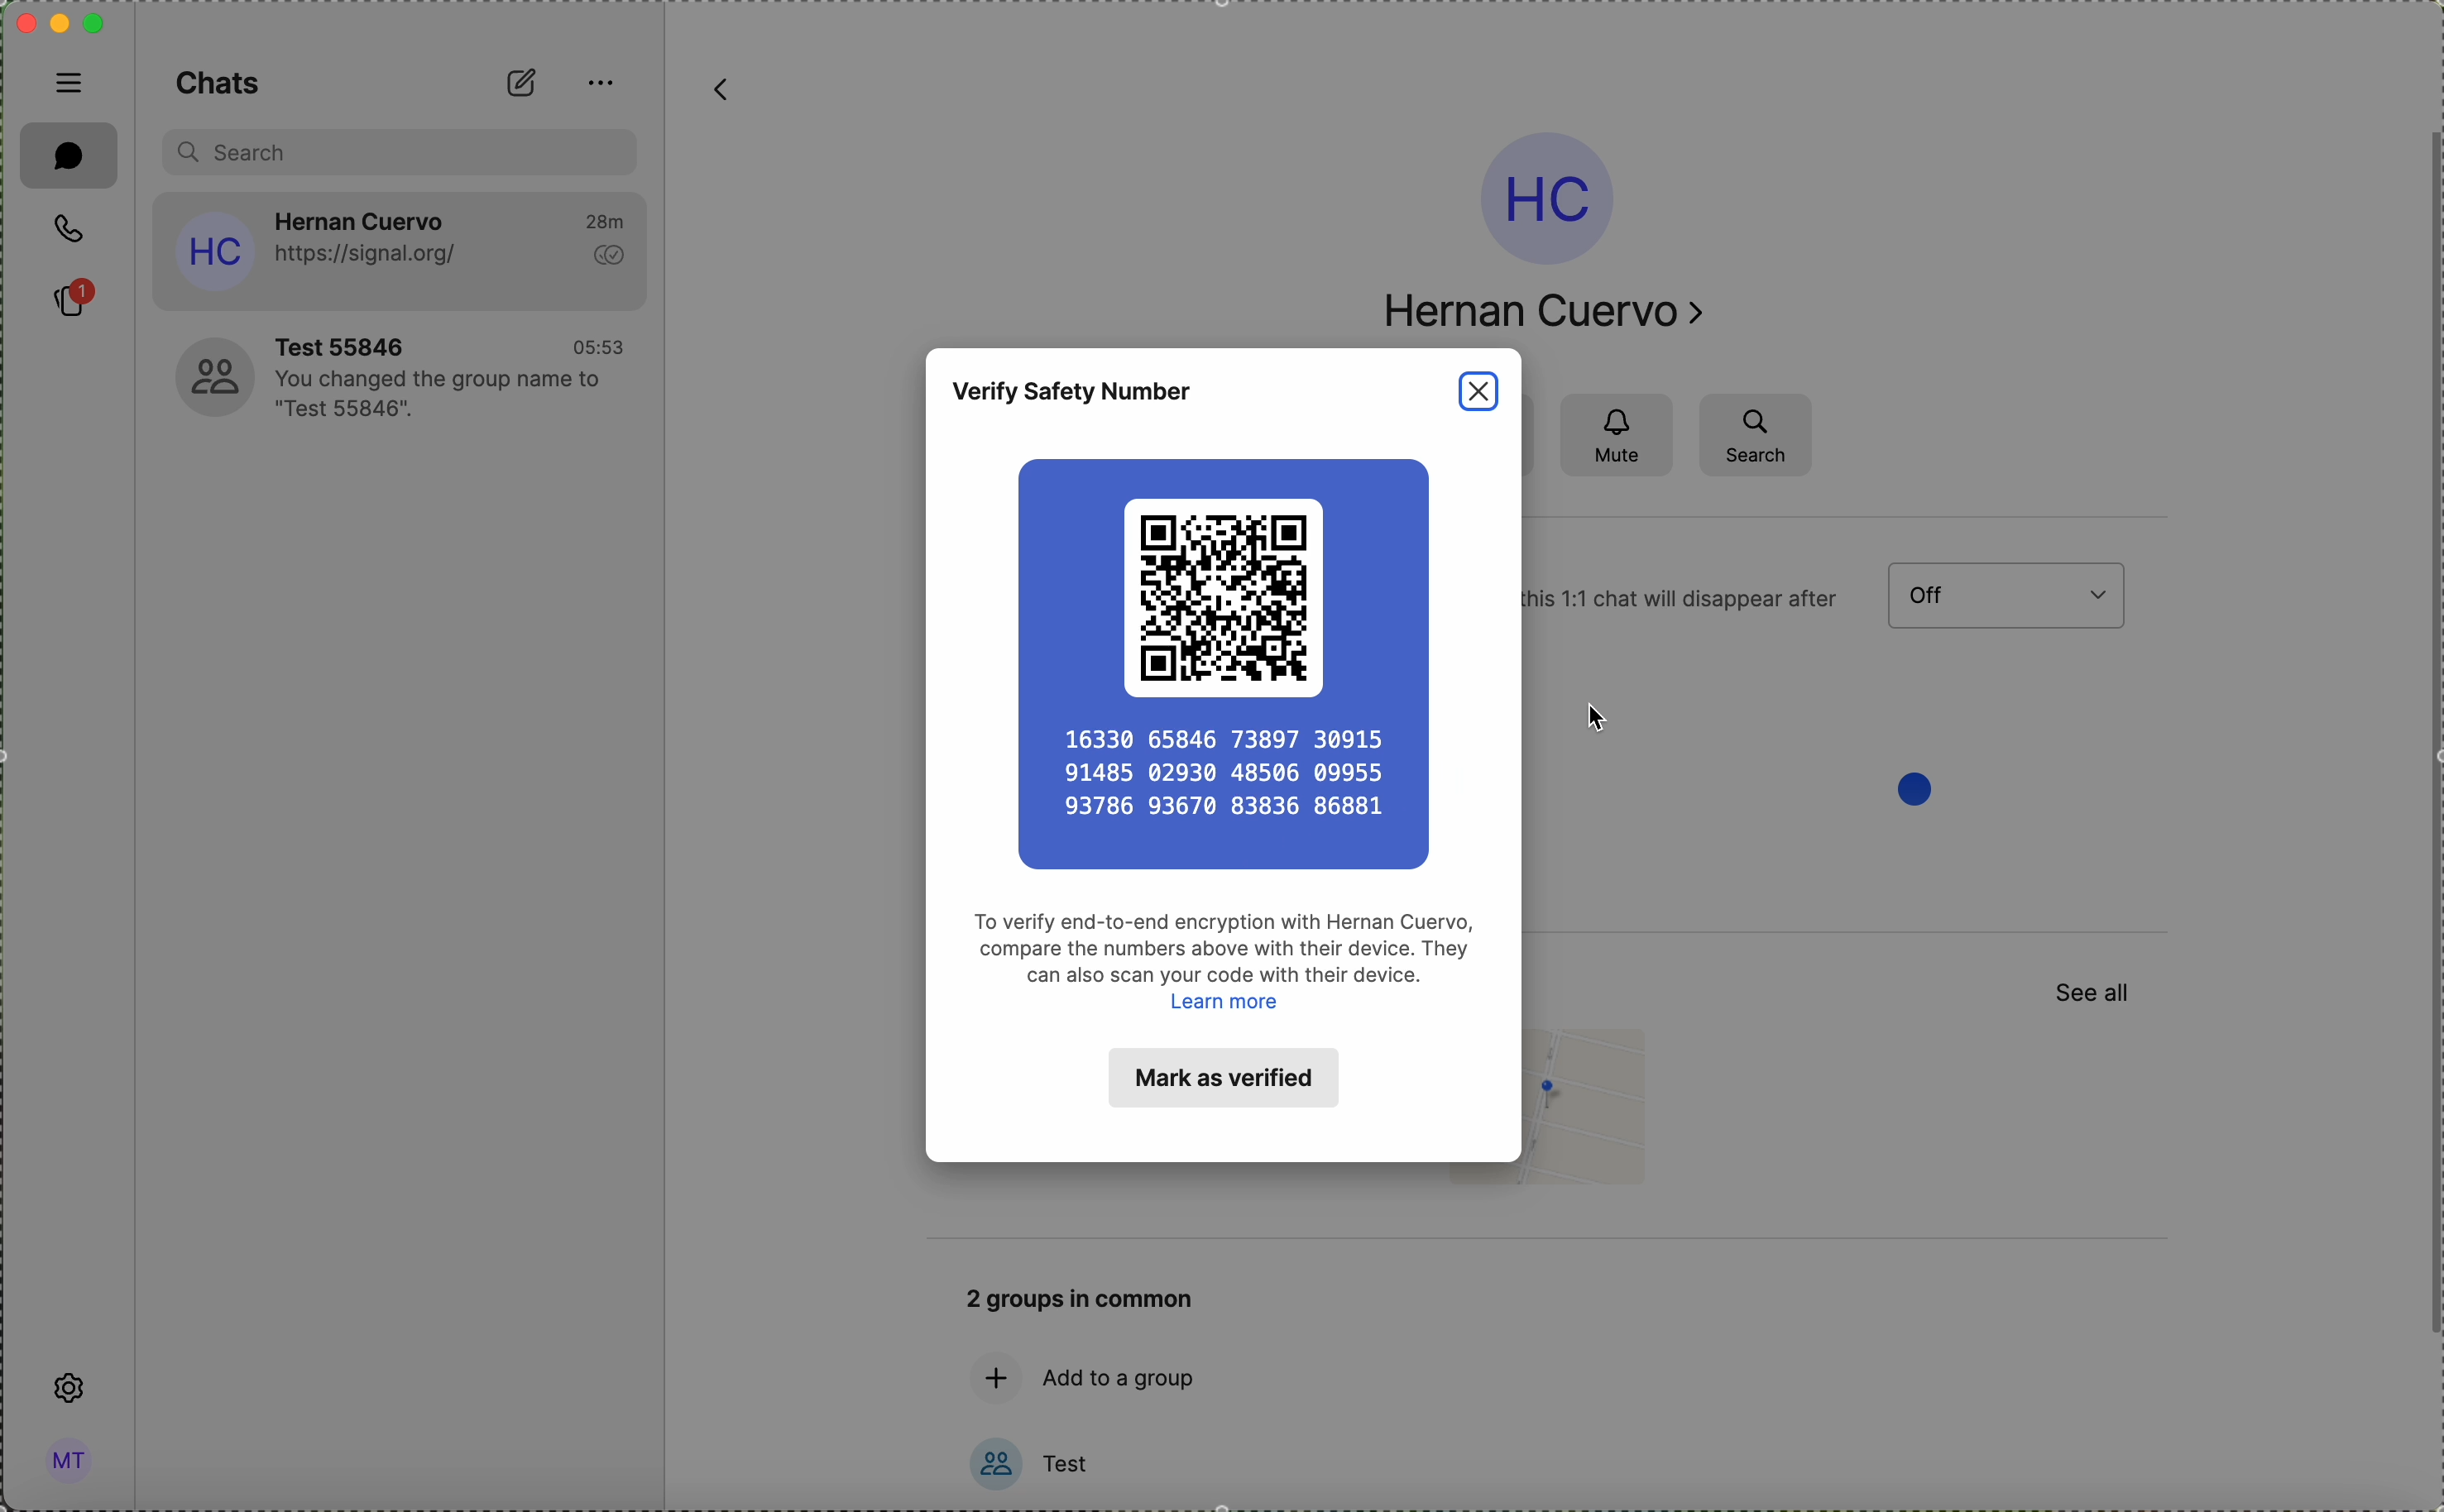 Image resolution: width=2444 pixels, height=1512 pixels. What do you see at coordinates (213, 252) in the screenshot?
I see `profile icon` at bounding box center [213, 252].